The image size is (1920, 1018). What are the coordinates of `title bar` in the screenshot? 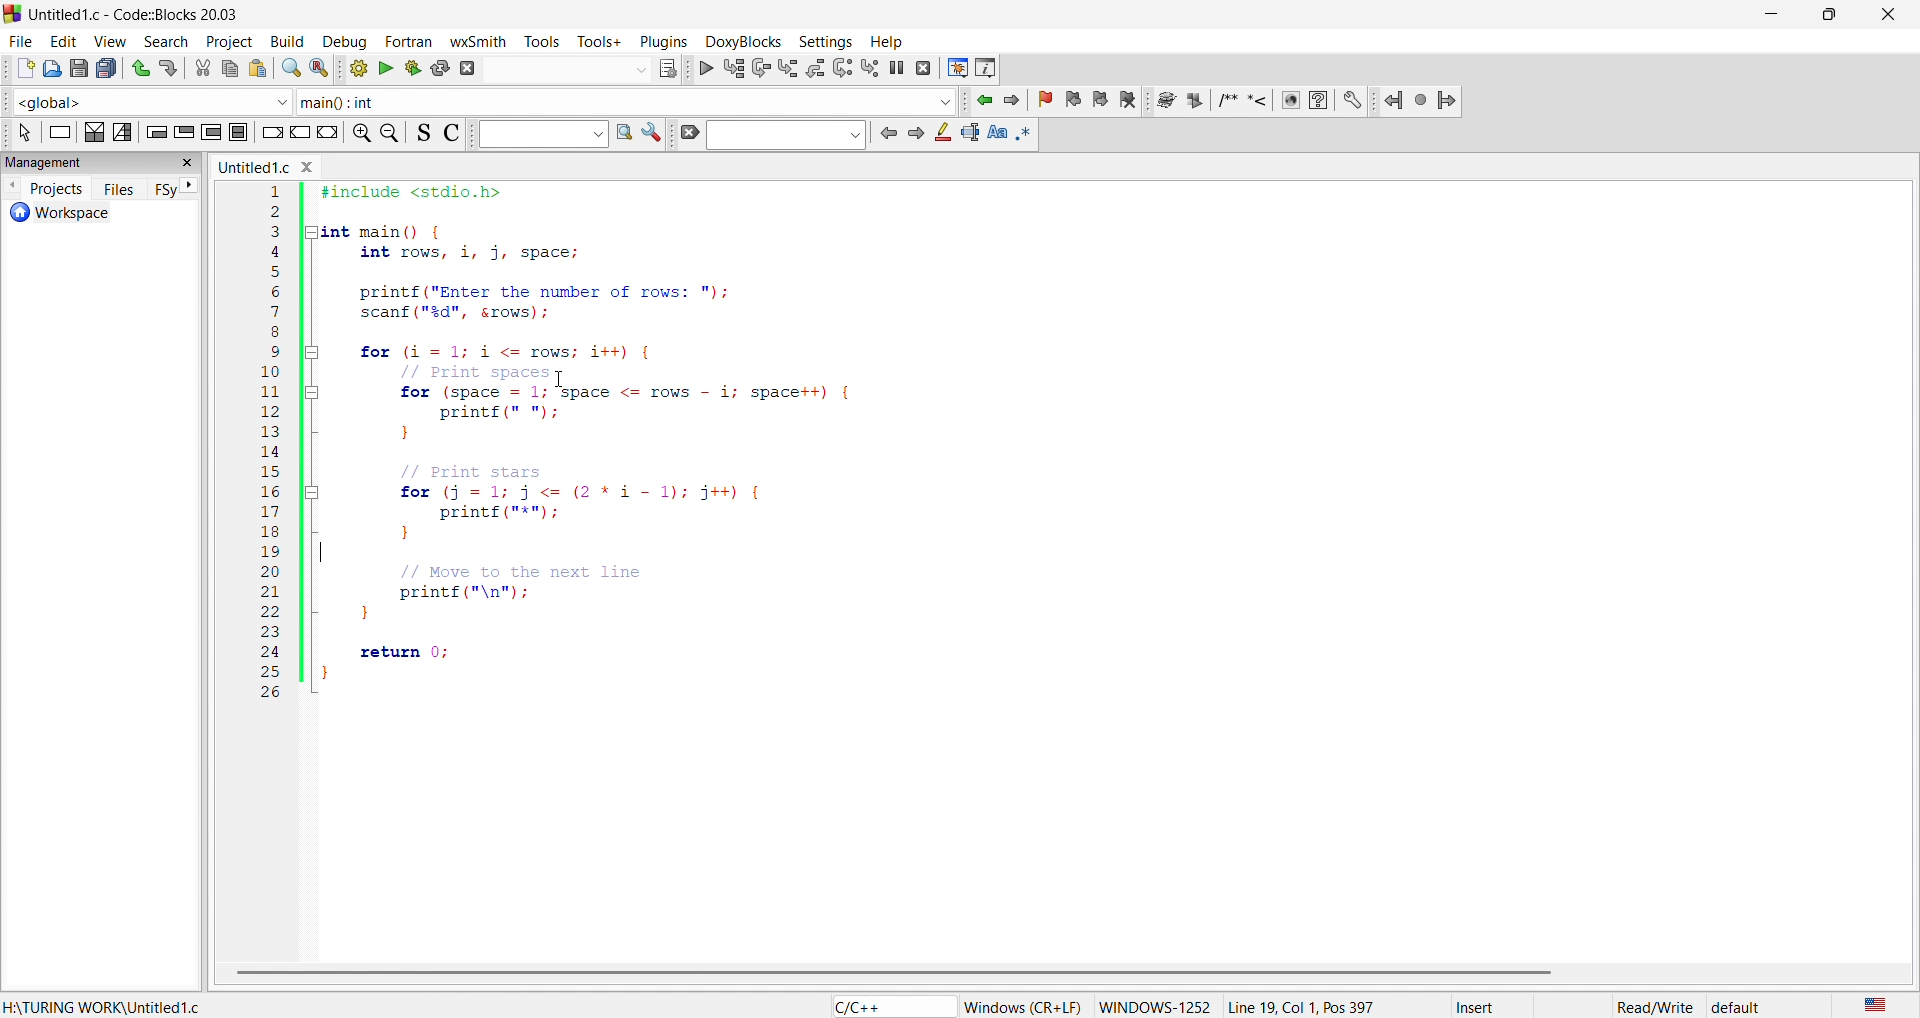 It's located at (140, 15).